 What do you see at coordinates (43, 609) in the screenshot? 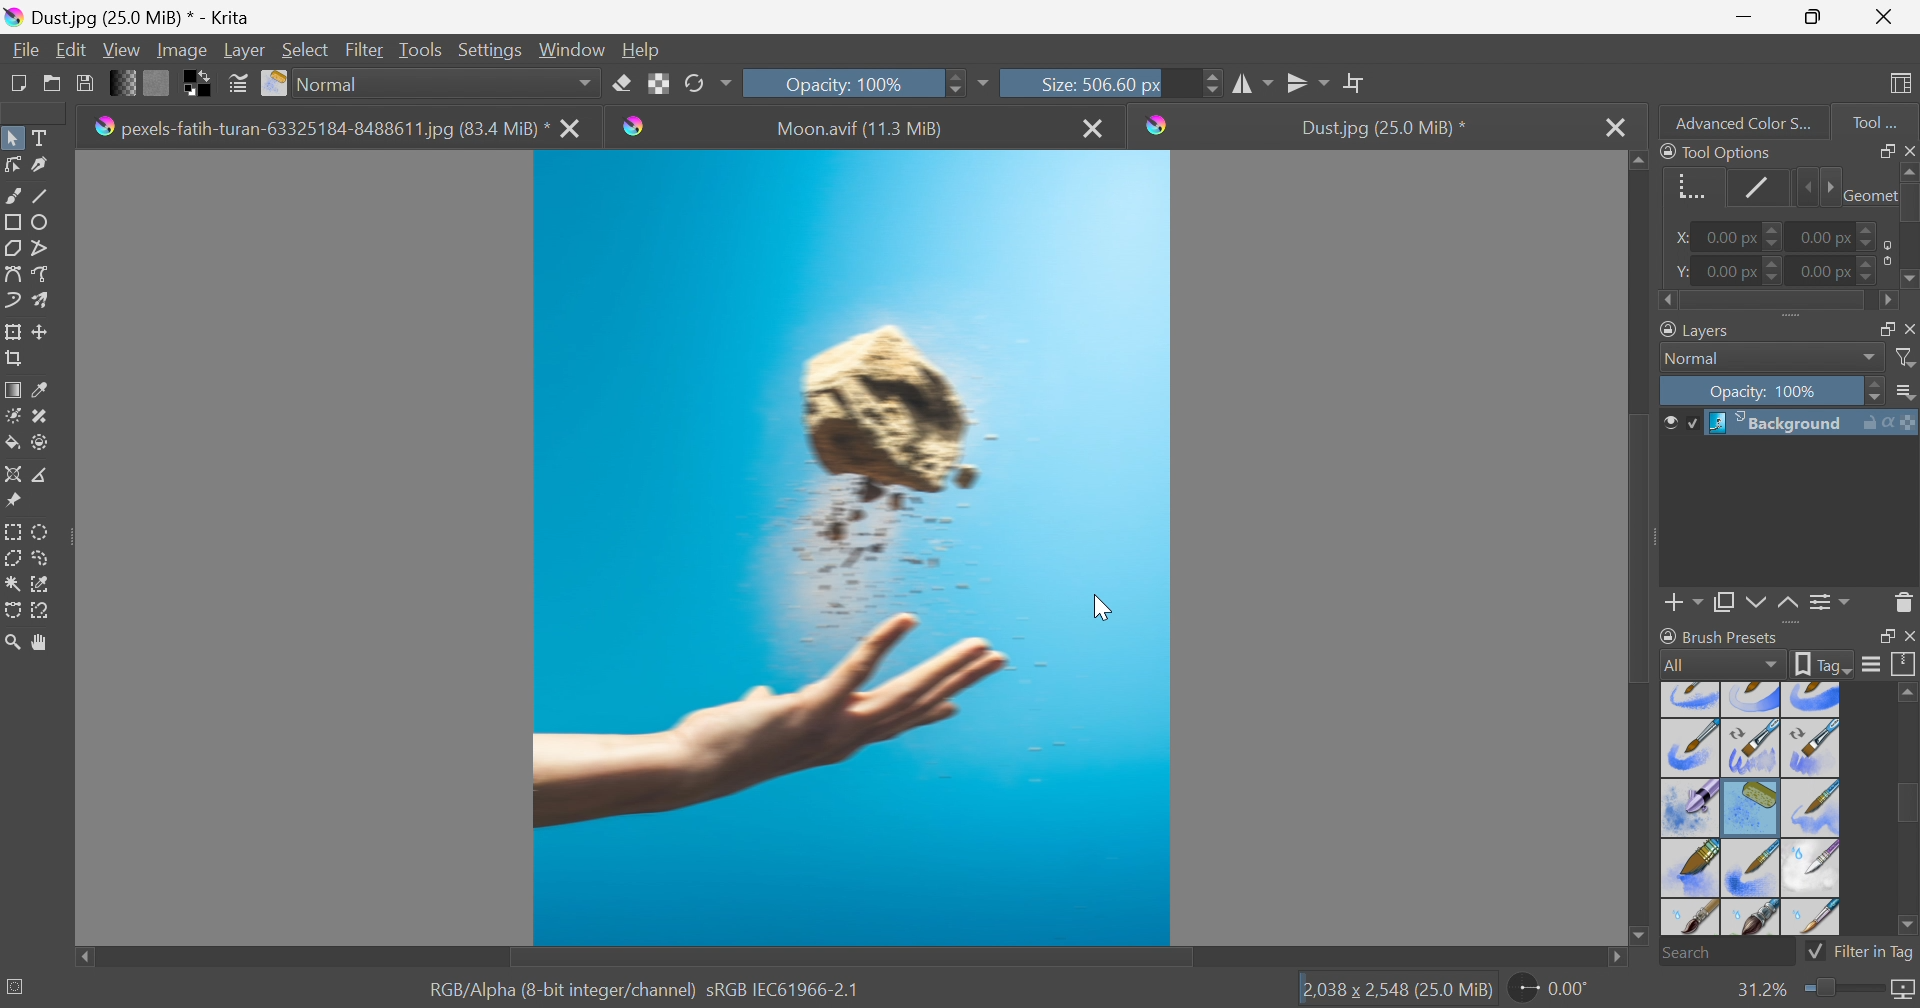
I see `Magnetic Curve selection tool` at bounding box center [43, 609].